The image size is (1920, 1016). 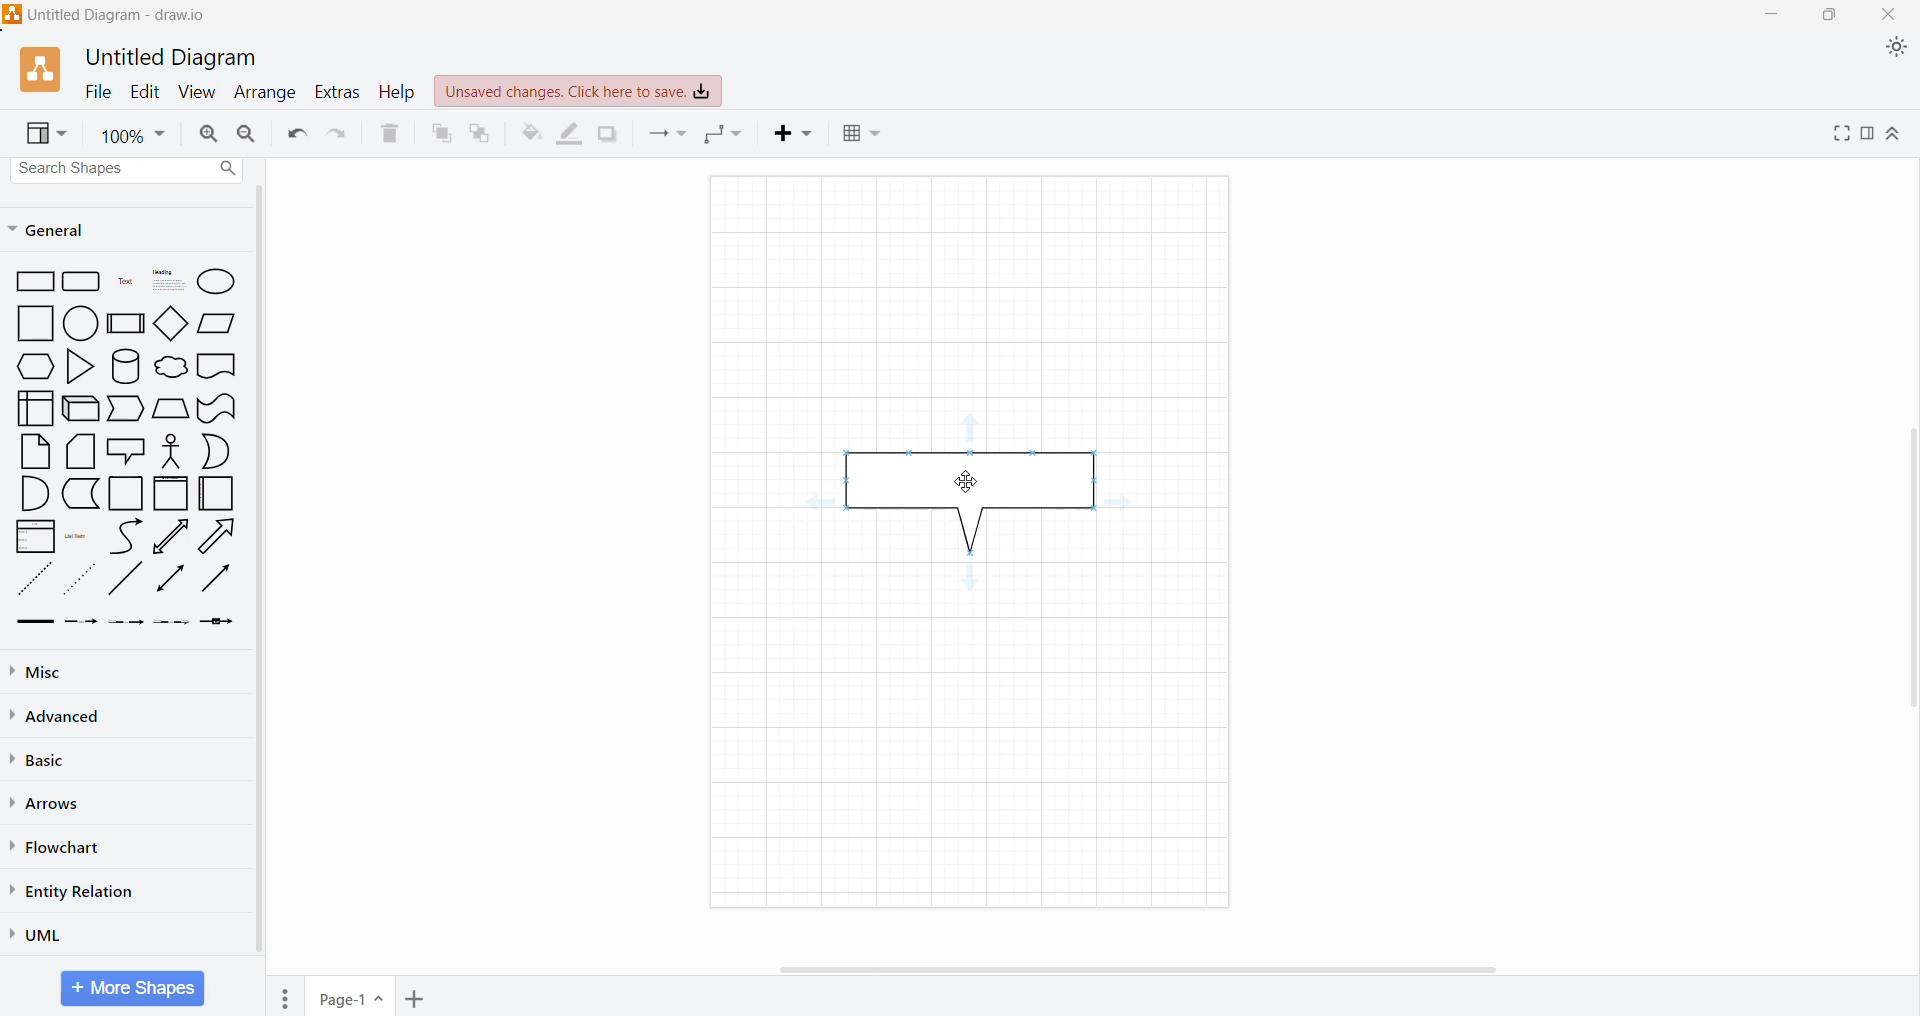 I want to click on list item, so click(x=80, y=535).